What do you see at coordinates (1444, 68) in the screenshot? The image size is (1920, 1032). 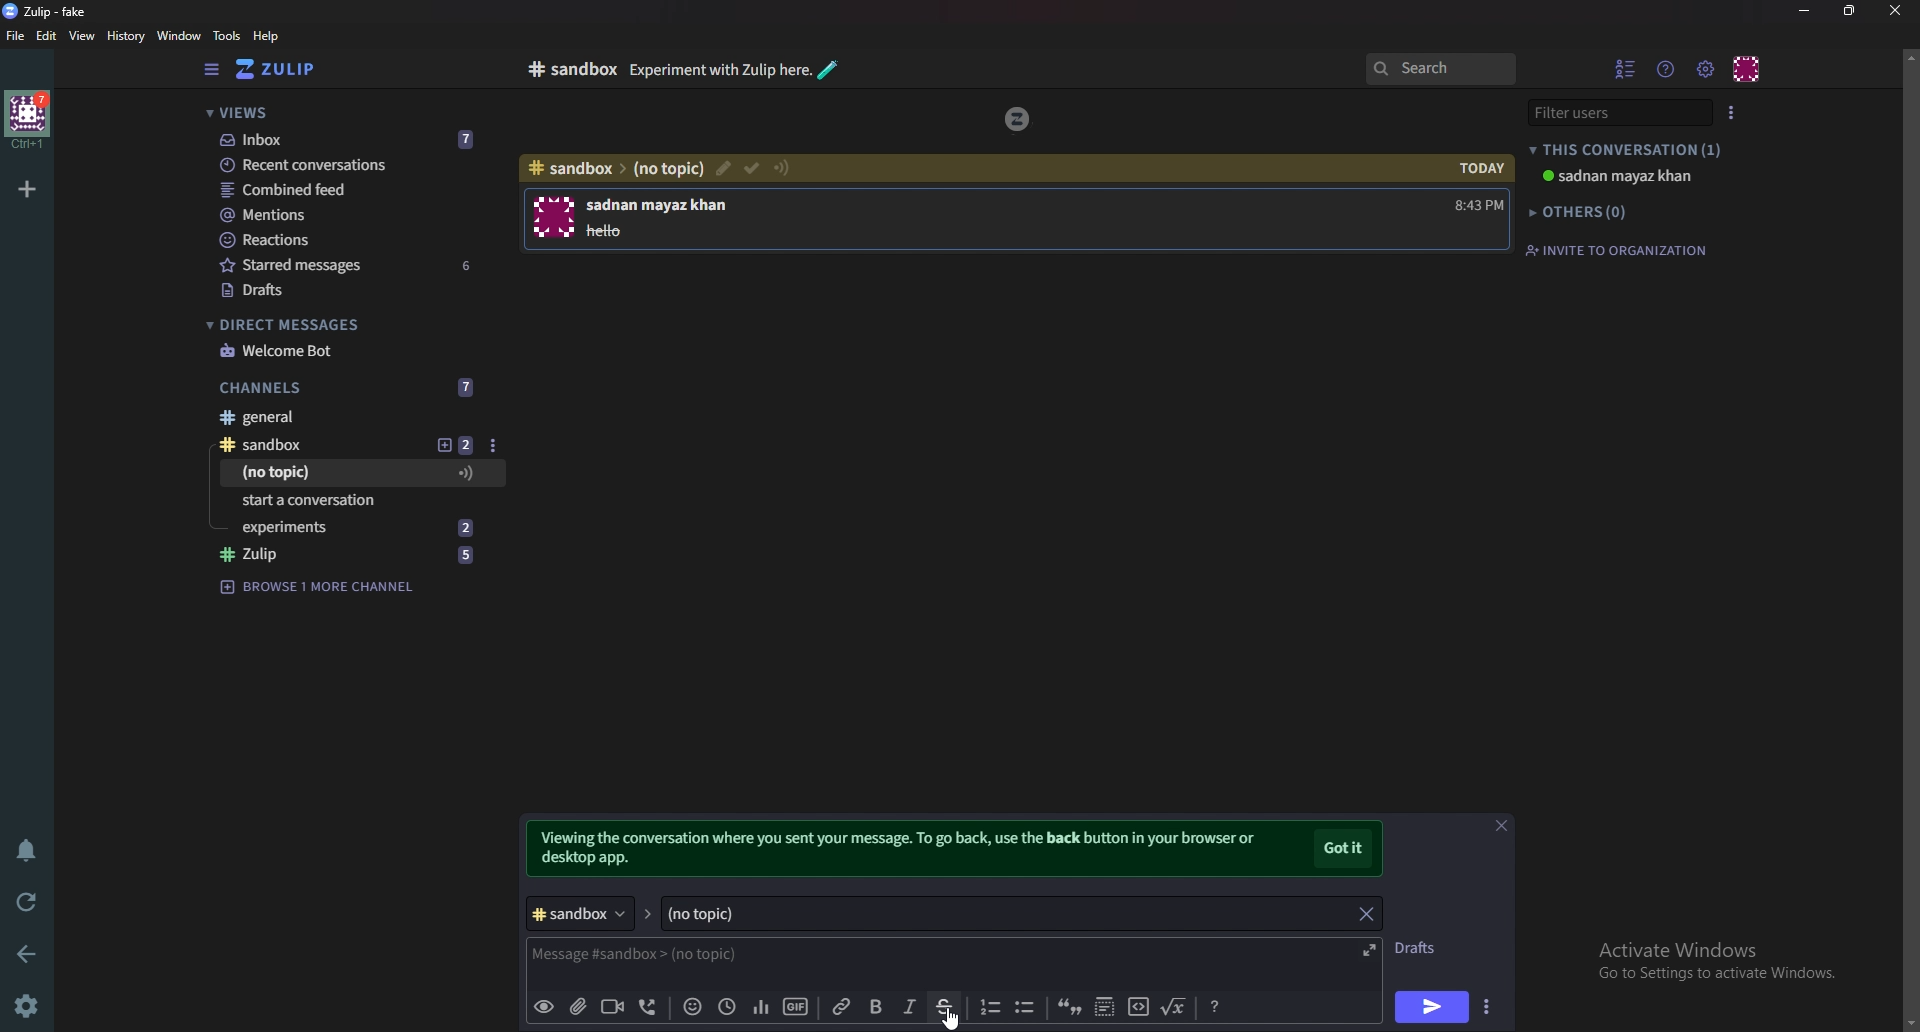 I see `Search` at bounding box center [1444, 68].